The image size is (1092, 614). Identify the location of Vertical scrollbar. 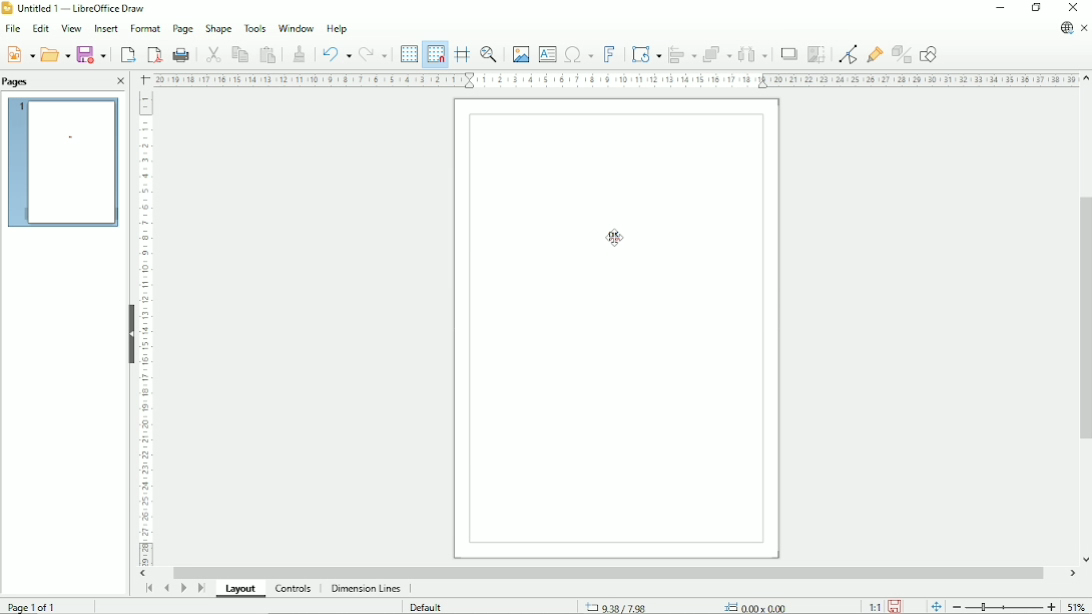
(1083, 321).